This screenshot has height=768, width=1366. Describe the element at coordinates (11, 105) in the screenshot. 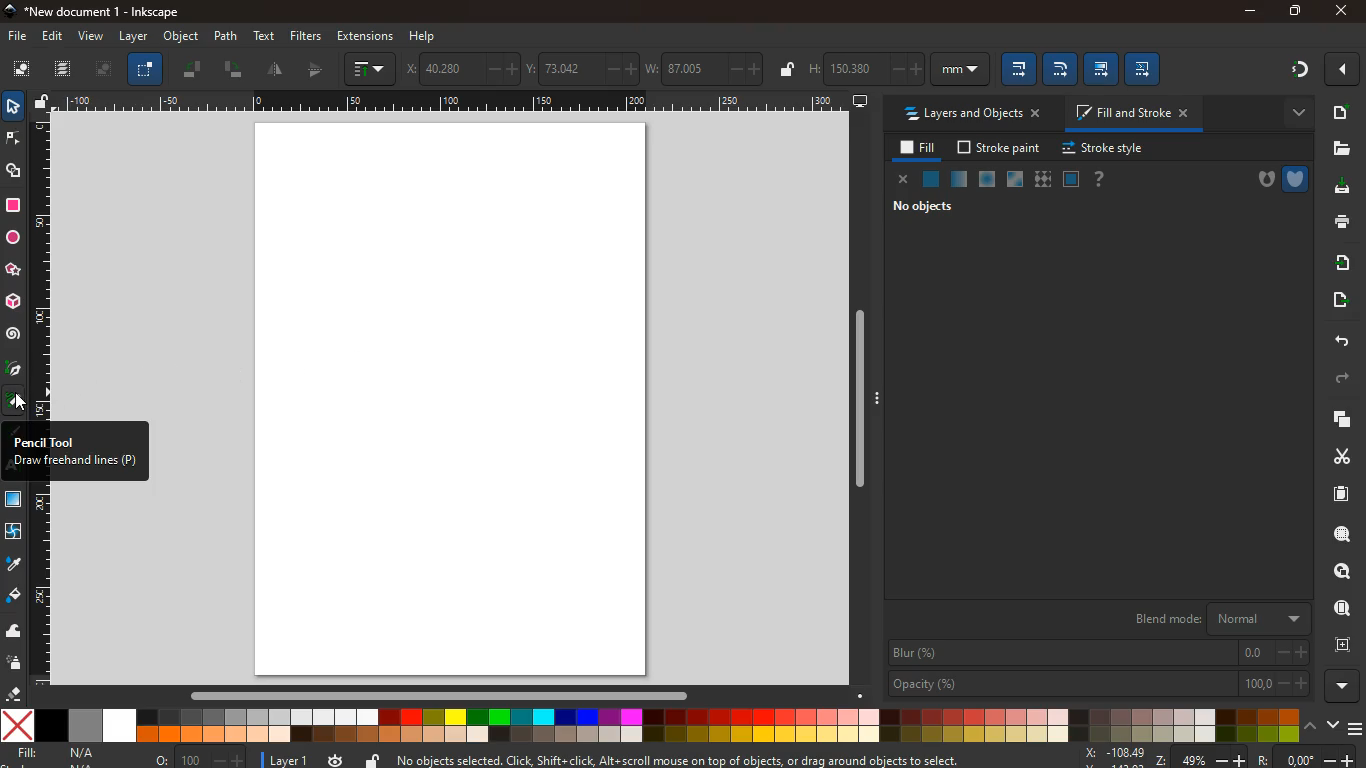

I see `select` at that location.